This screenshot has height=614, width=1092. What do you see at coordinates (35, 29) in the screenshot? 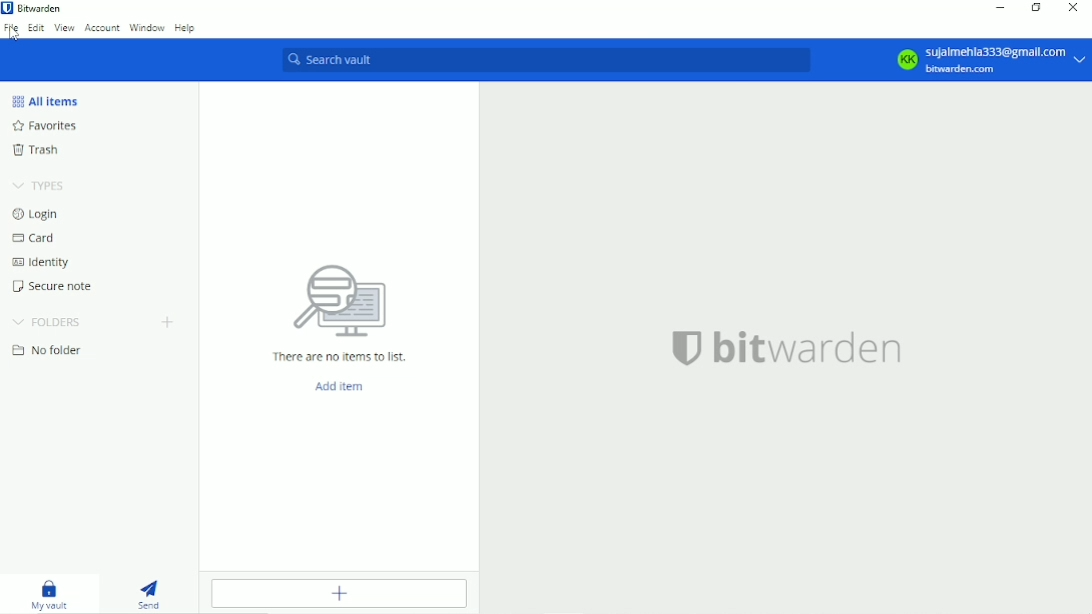
I see `Edit` at bounding box center [35, 29].